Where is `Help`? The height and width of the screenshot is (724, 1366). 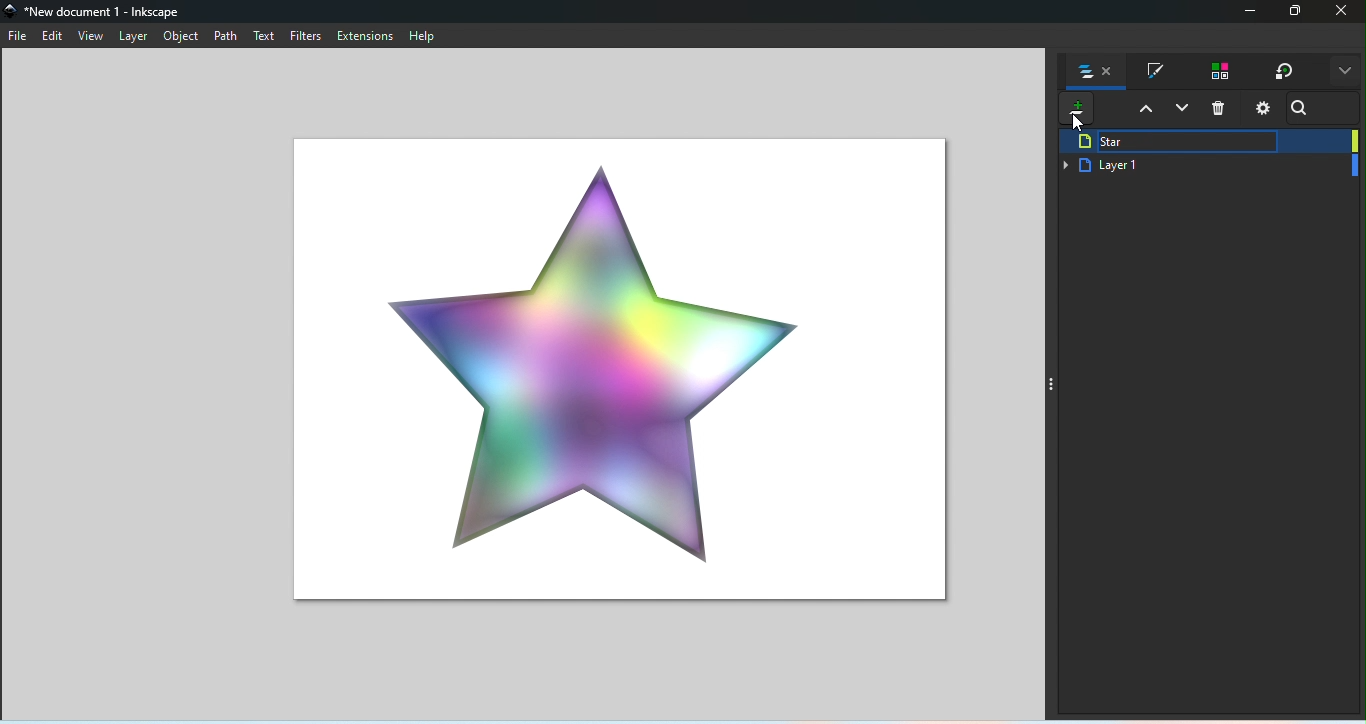
Help is located at coordinates (424, 36).